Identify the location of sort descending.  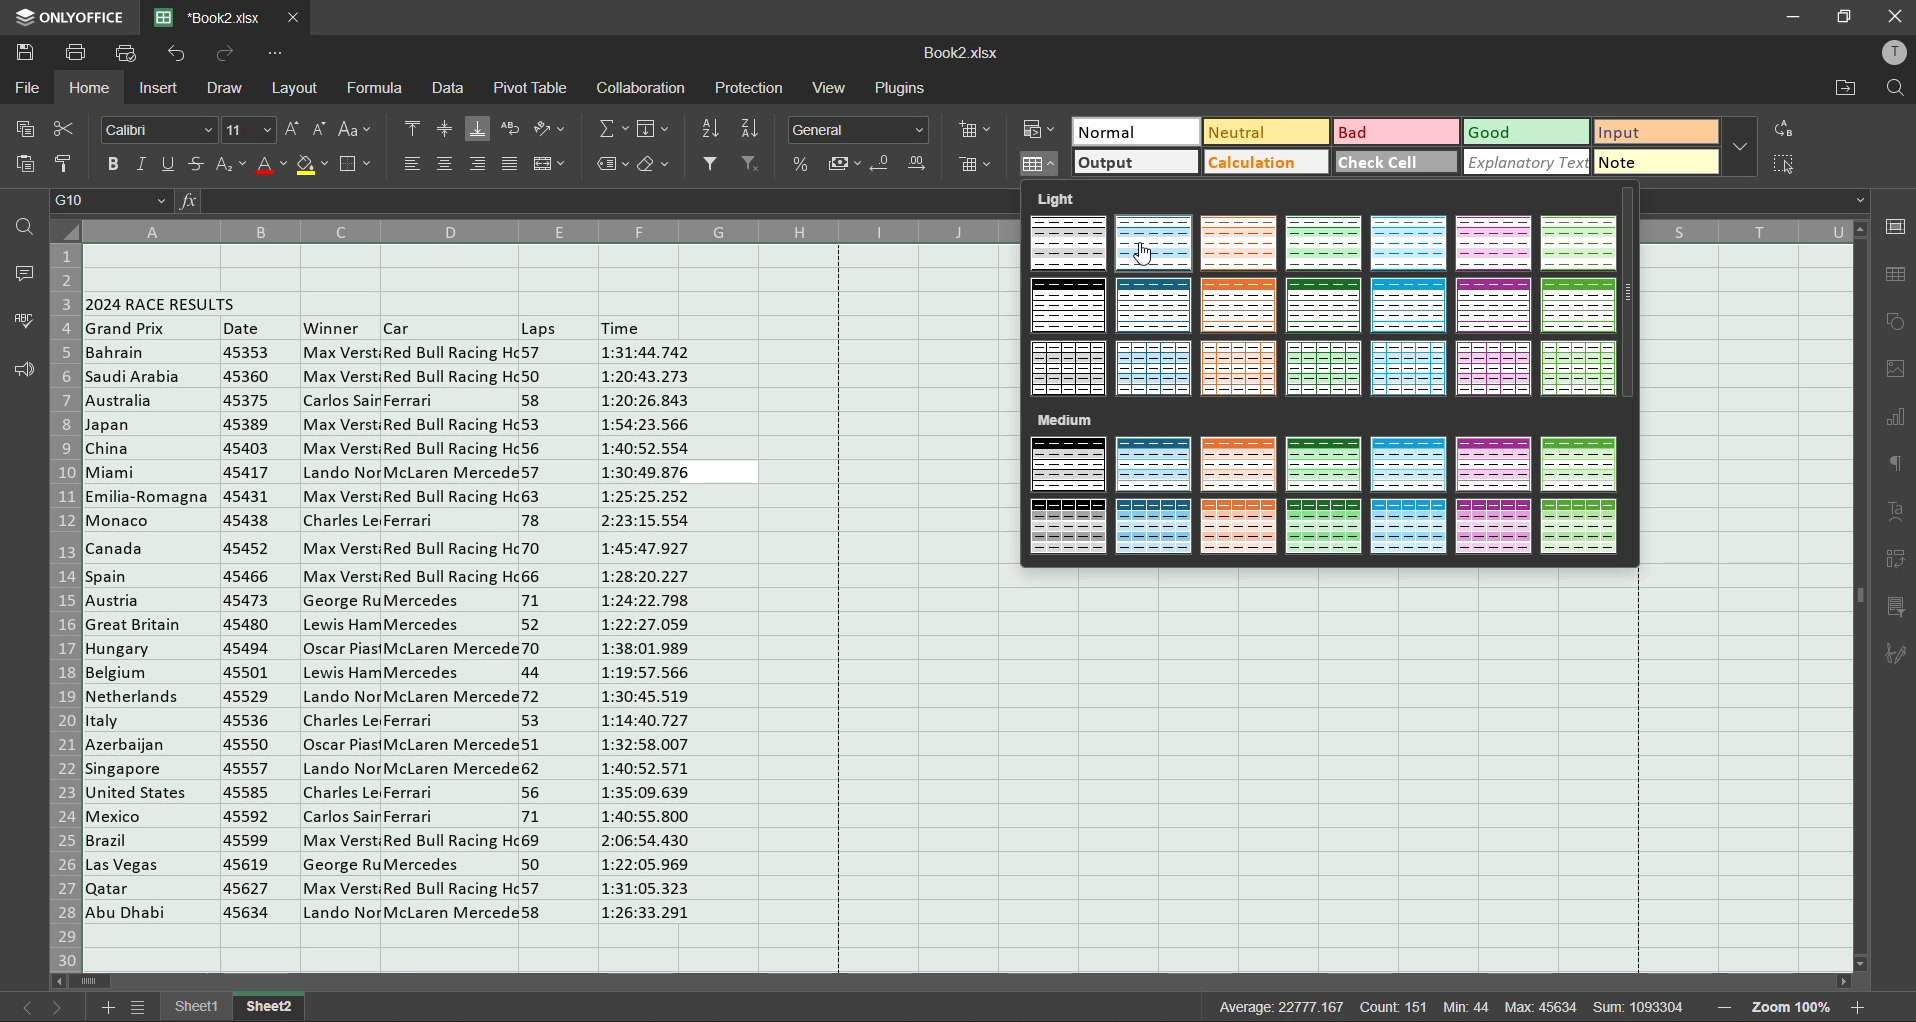
(750, 129).